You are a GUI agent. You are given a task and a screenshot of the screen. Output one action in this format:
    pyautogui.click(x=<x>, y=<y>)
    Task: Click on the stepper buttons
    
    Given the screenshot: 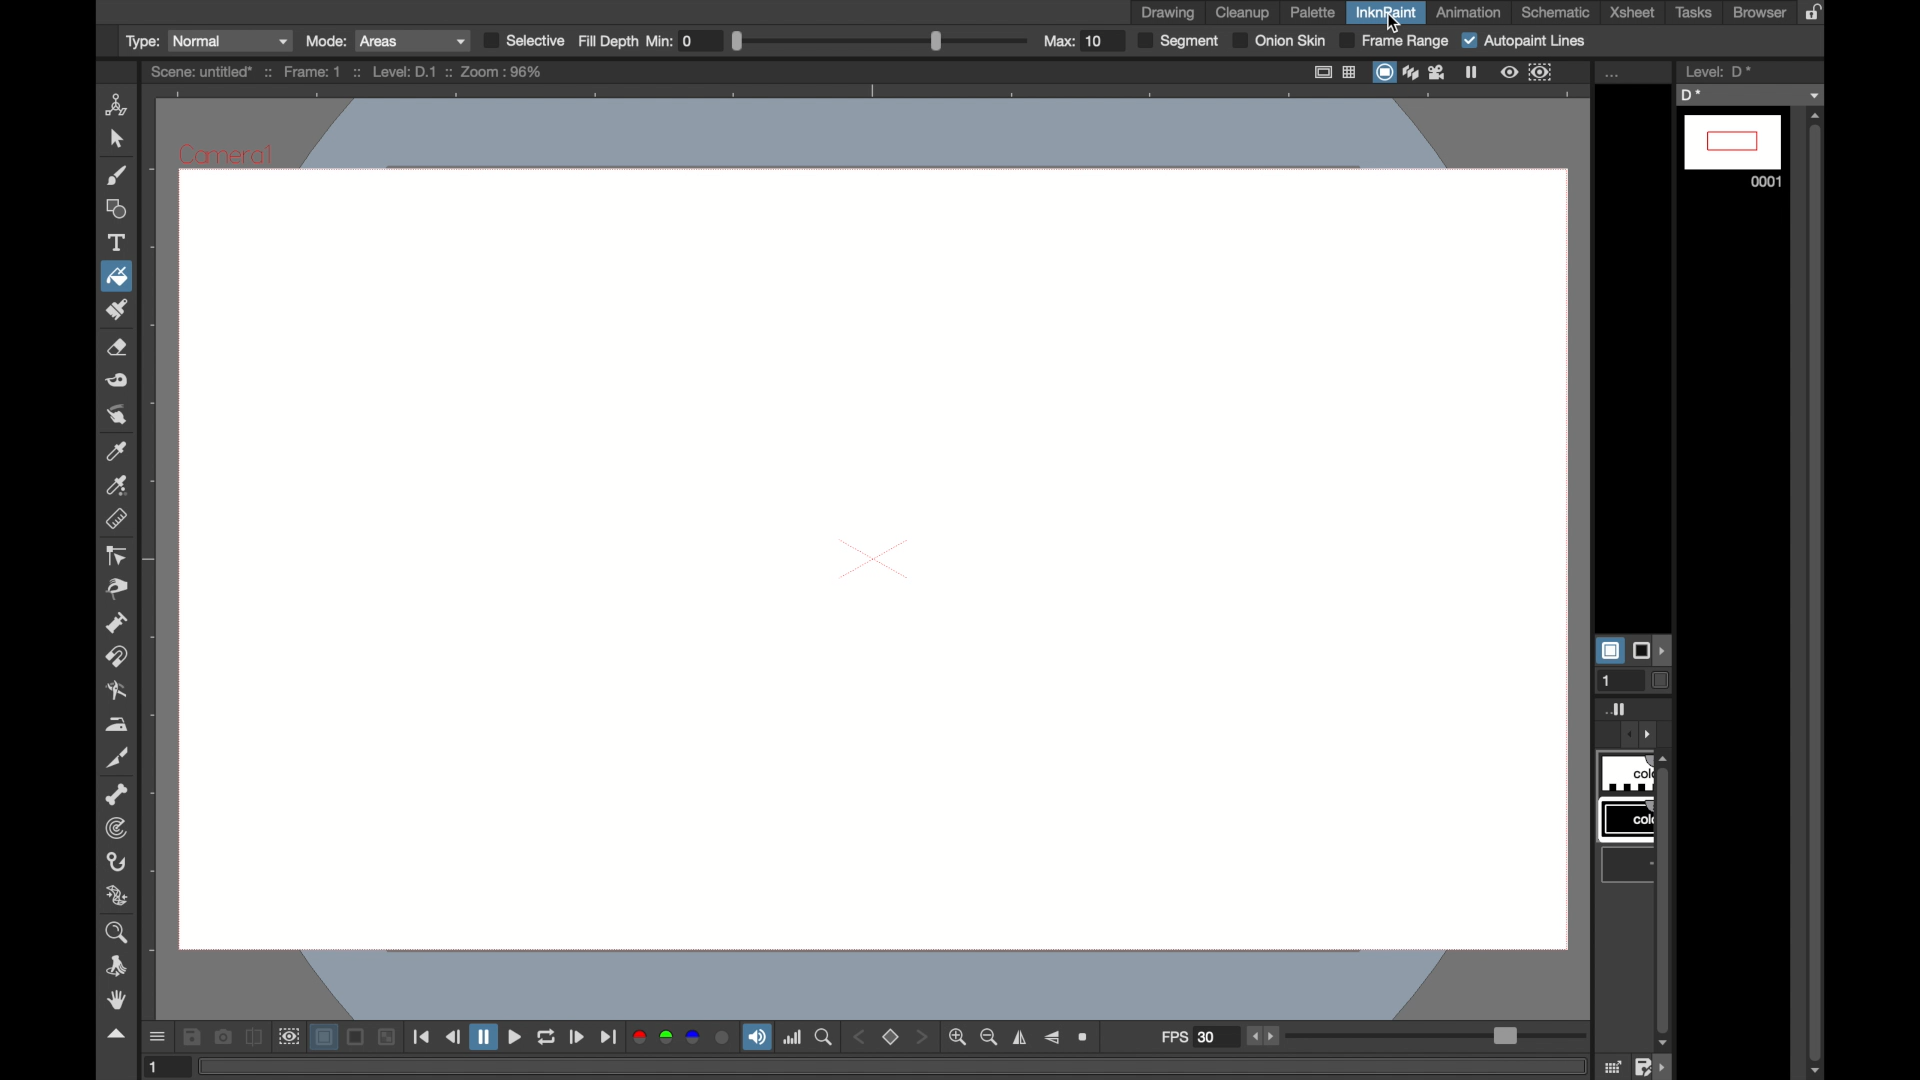 What is the action you would take?
    pyautogui.click(x=1267, y=1036)
    